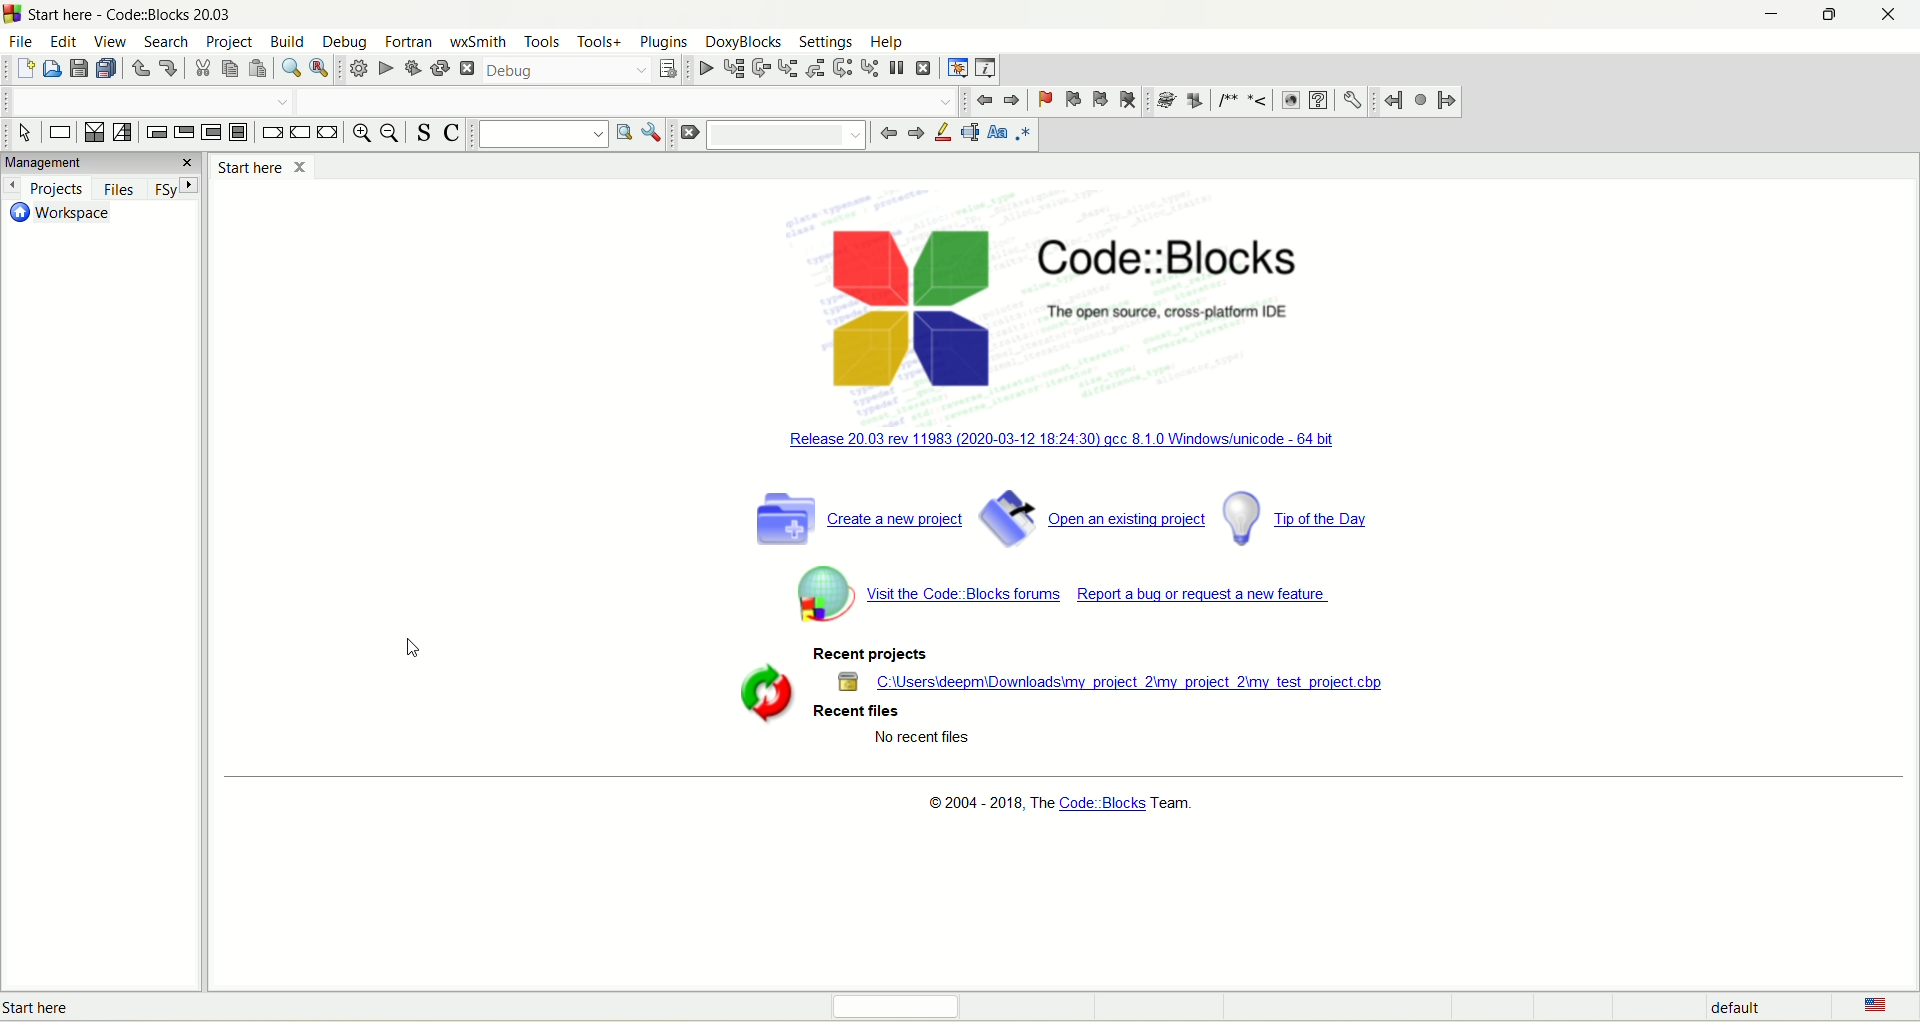 The height and width of the screenshot is (1022, 1920). What do you see at coordinates (865, 655) in the screenshot?
I see `recent projects` at bounding box center [865, 655].